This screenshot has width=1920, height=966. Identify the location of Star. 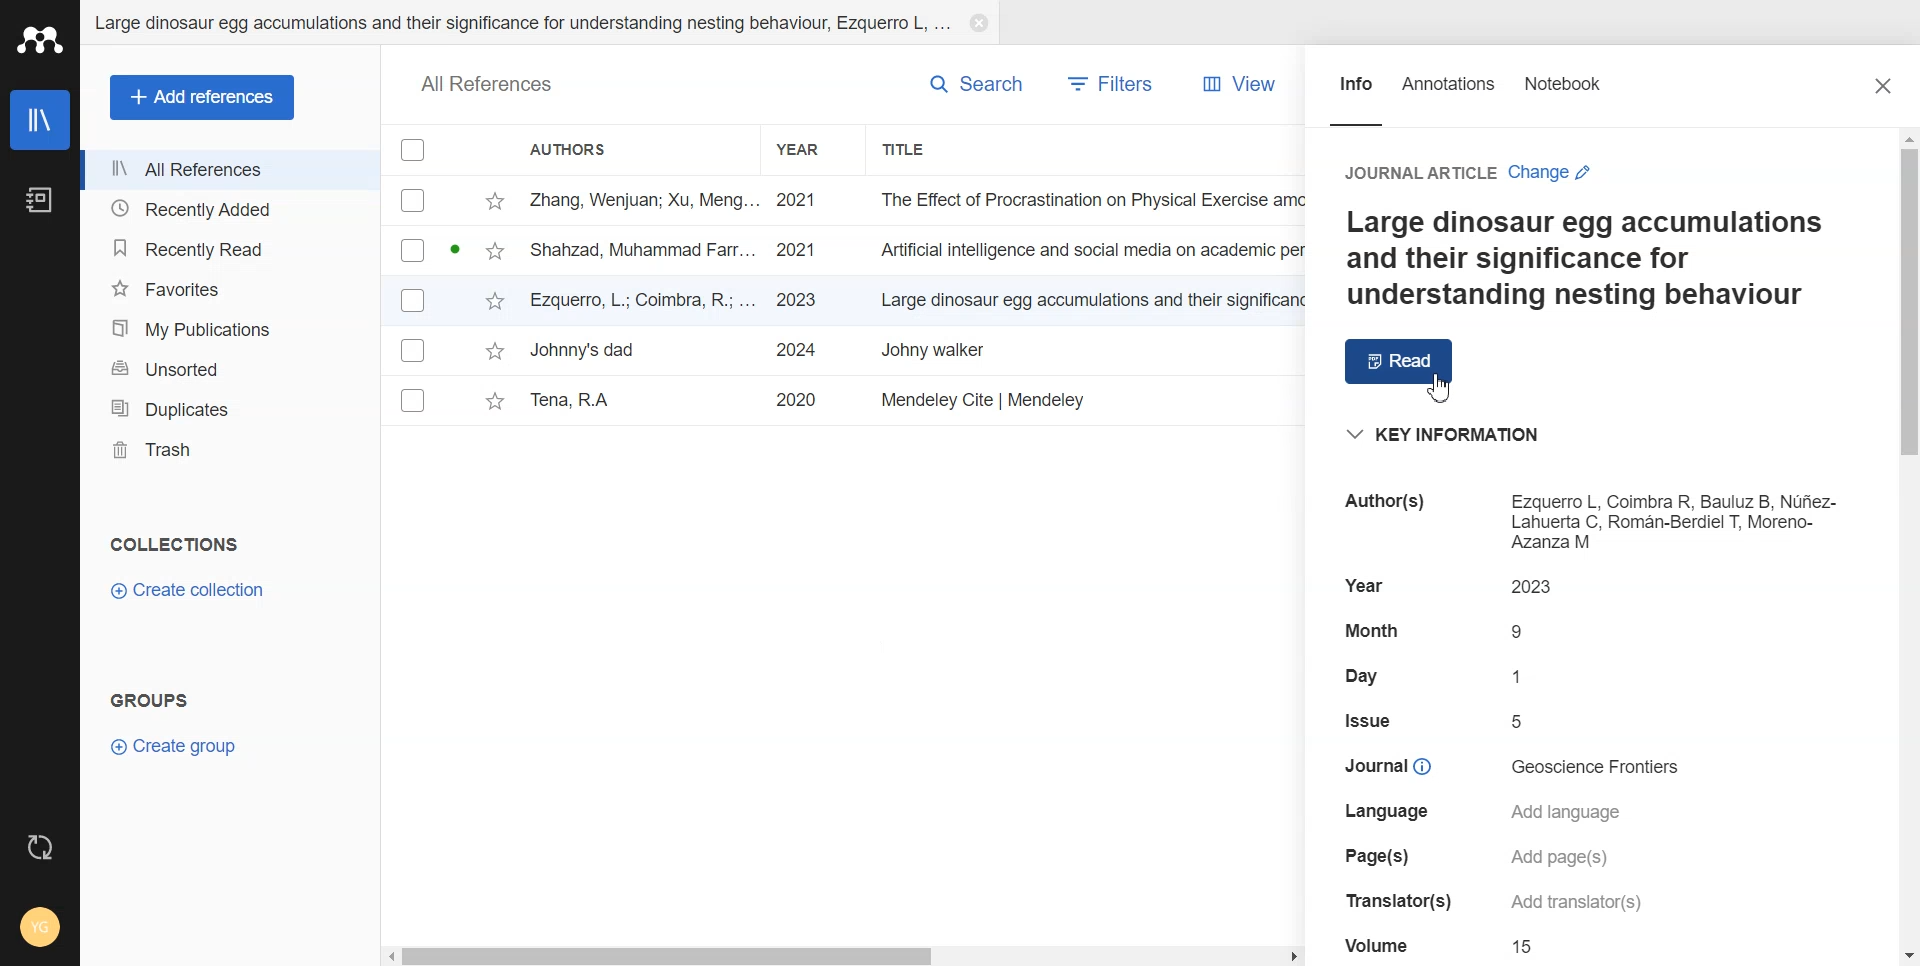
(497, 202).